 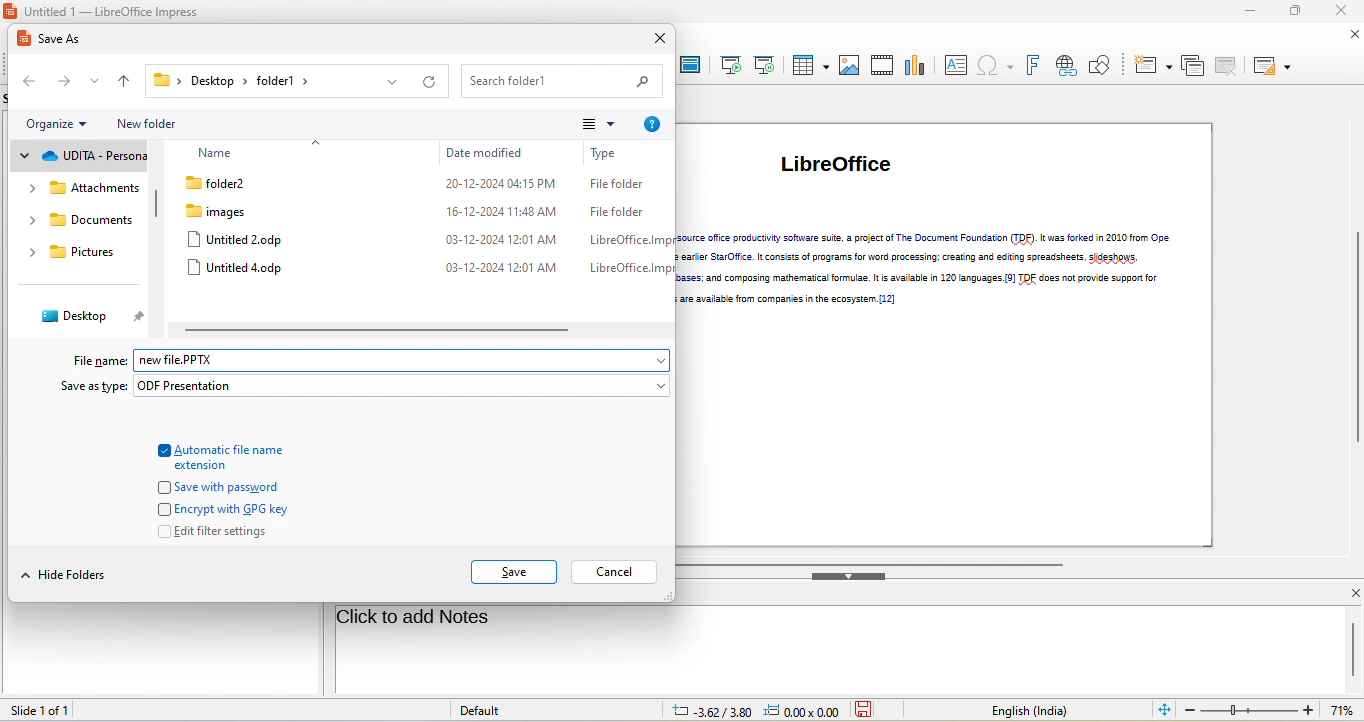 I want to click on organize, so click(x=59, y=124).